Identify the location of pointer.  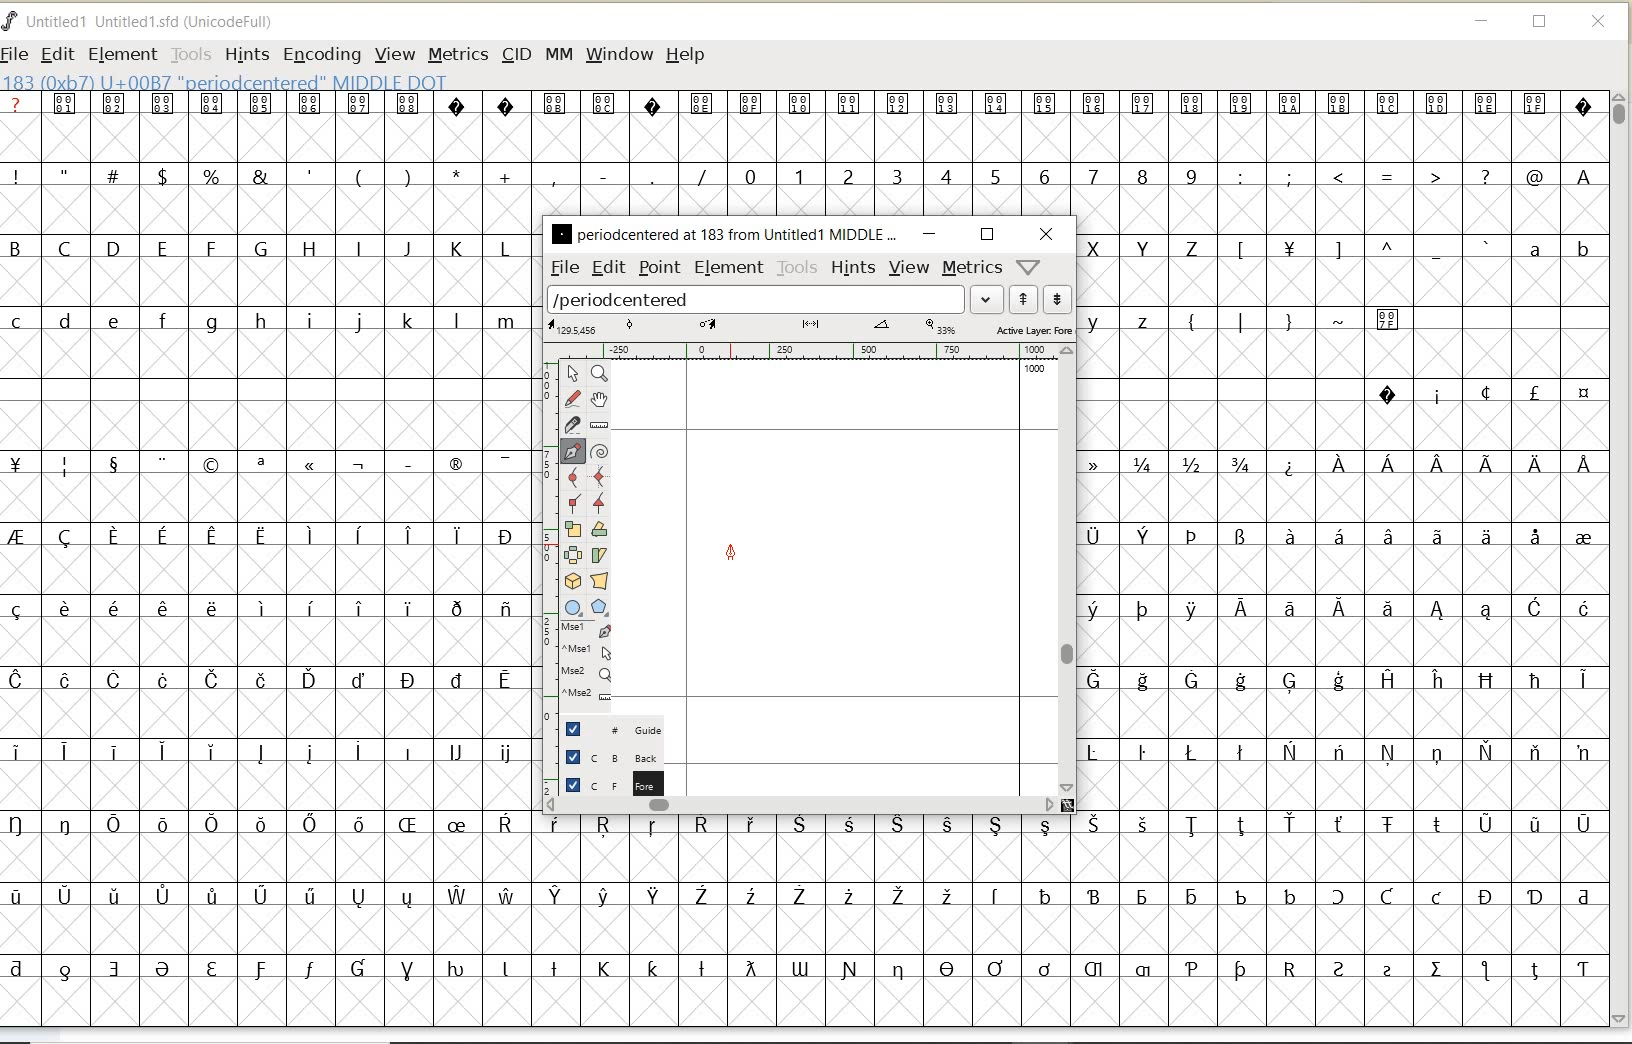
(572, 374).